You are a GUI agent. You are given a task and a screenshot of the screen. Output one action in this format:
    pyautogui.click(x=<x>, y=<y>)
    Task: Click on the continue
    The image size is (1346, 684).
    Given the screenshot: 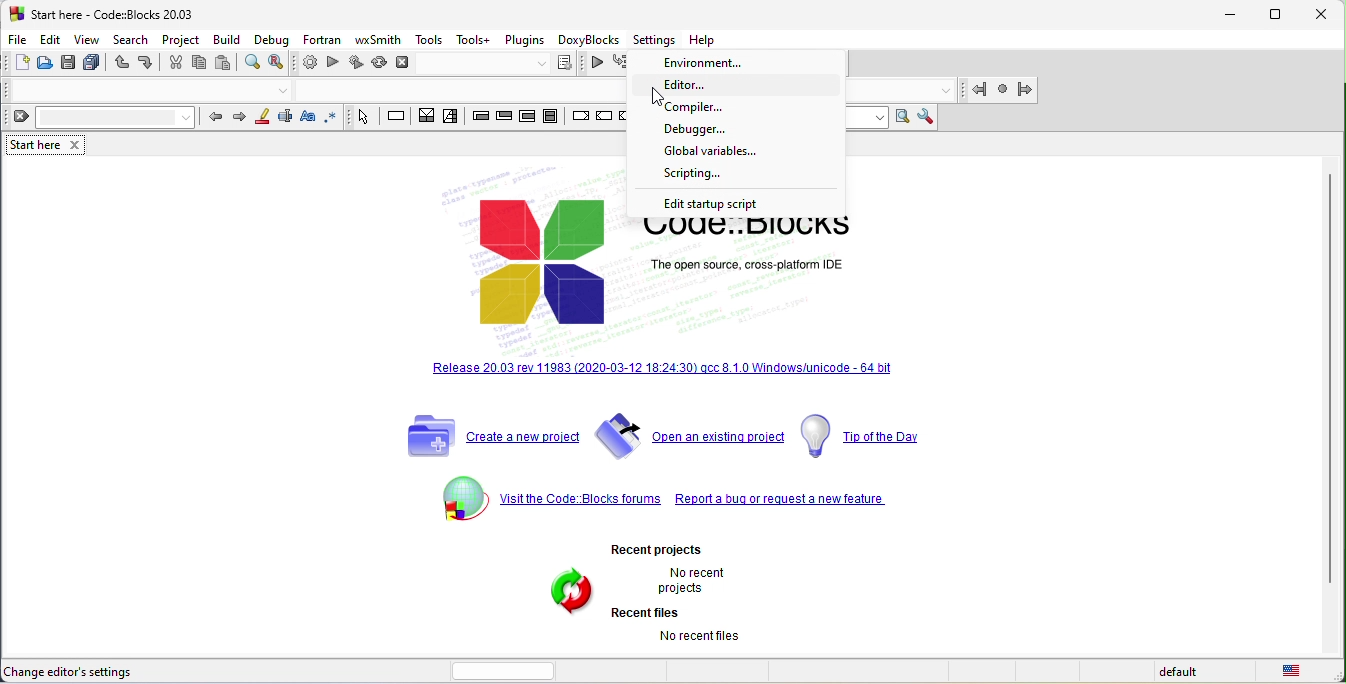 What is the action you would take?
    pyautogui.click(x=609, y=119)
    